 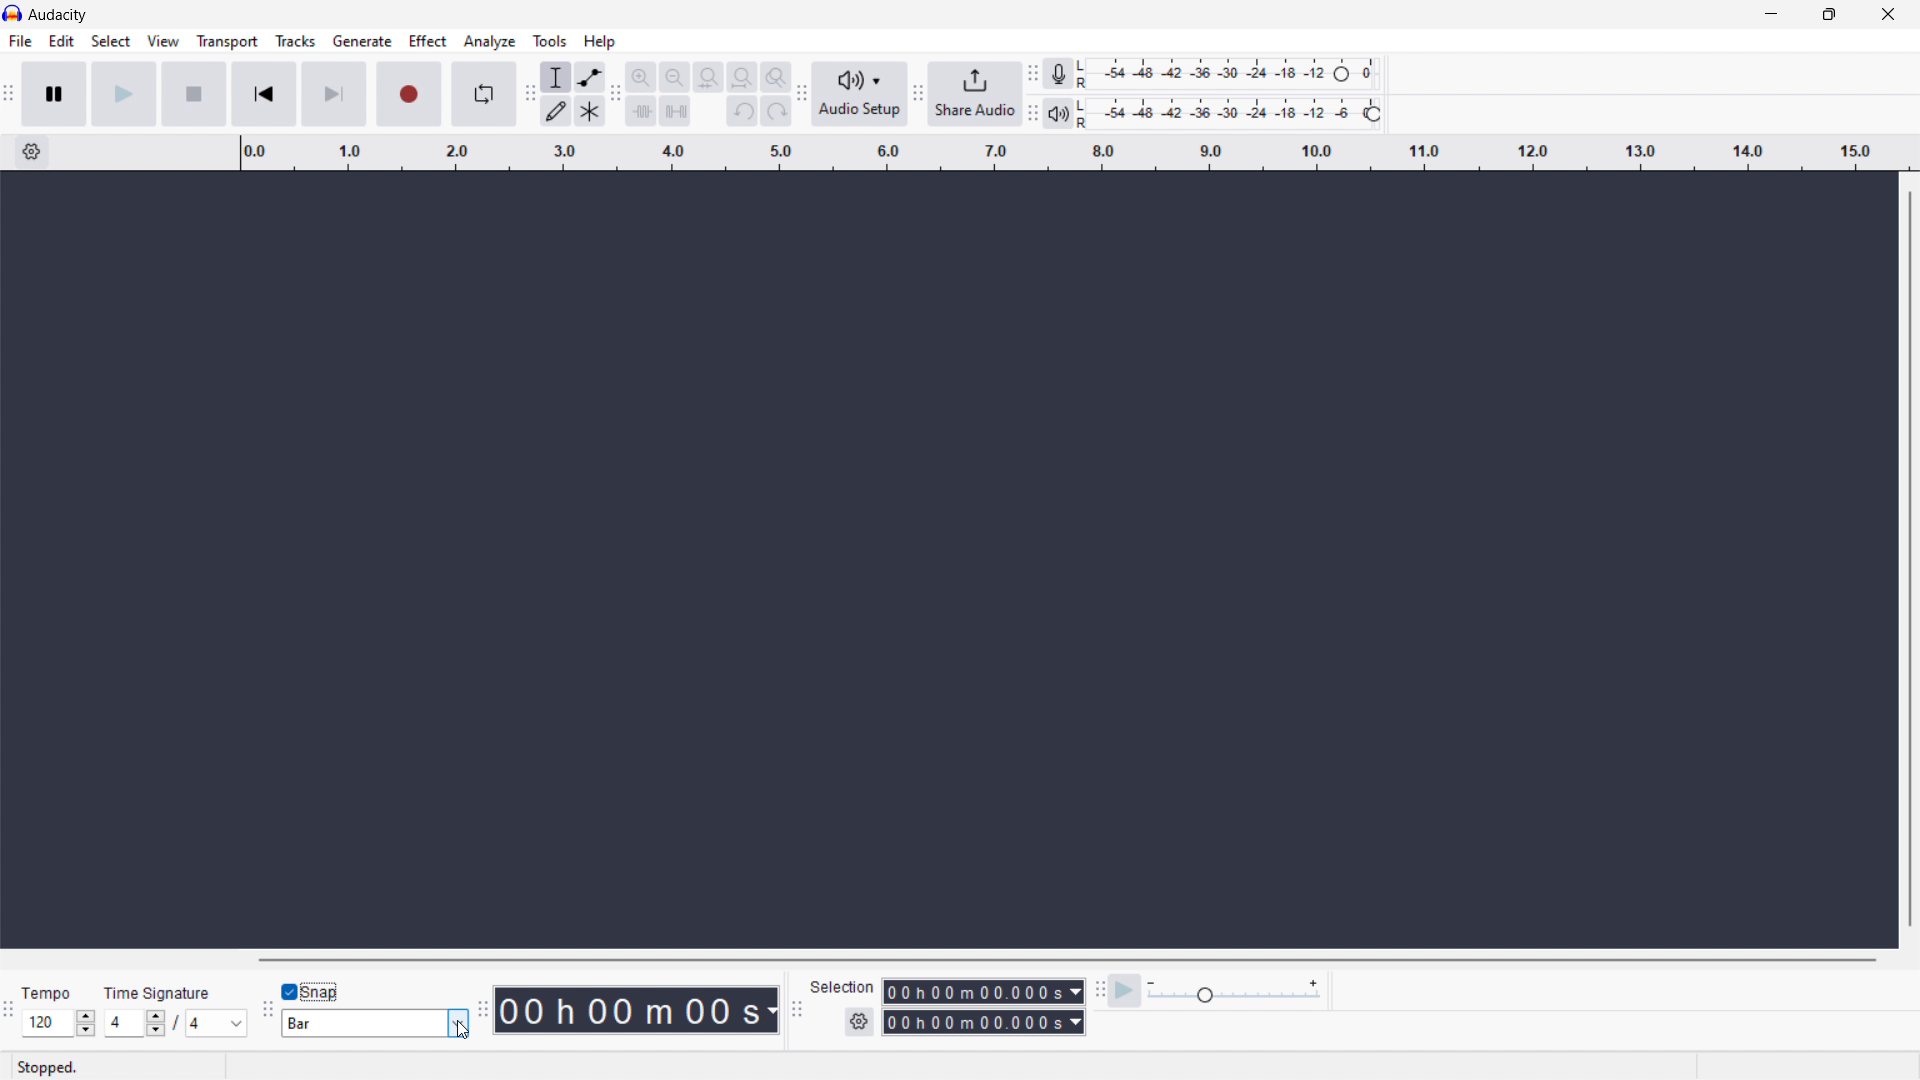 What do you see at coordinates (982, 992) in the screenshot?
I see `selection start time` at bounding box center [982, 992].